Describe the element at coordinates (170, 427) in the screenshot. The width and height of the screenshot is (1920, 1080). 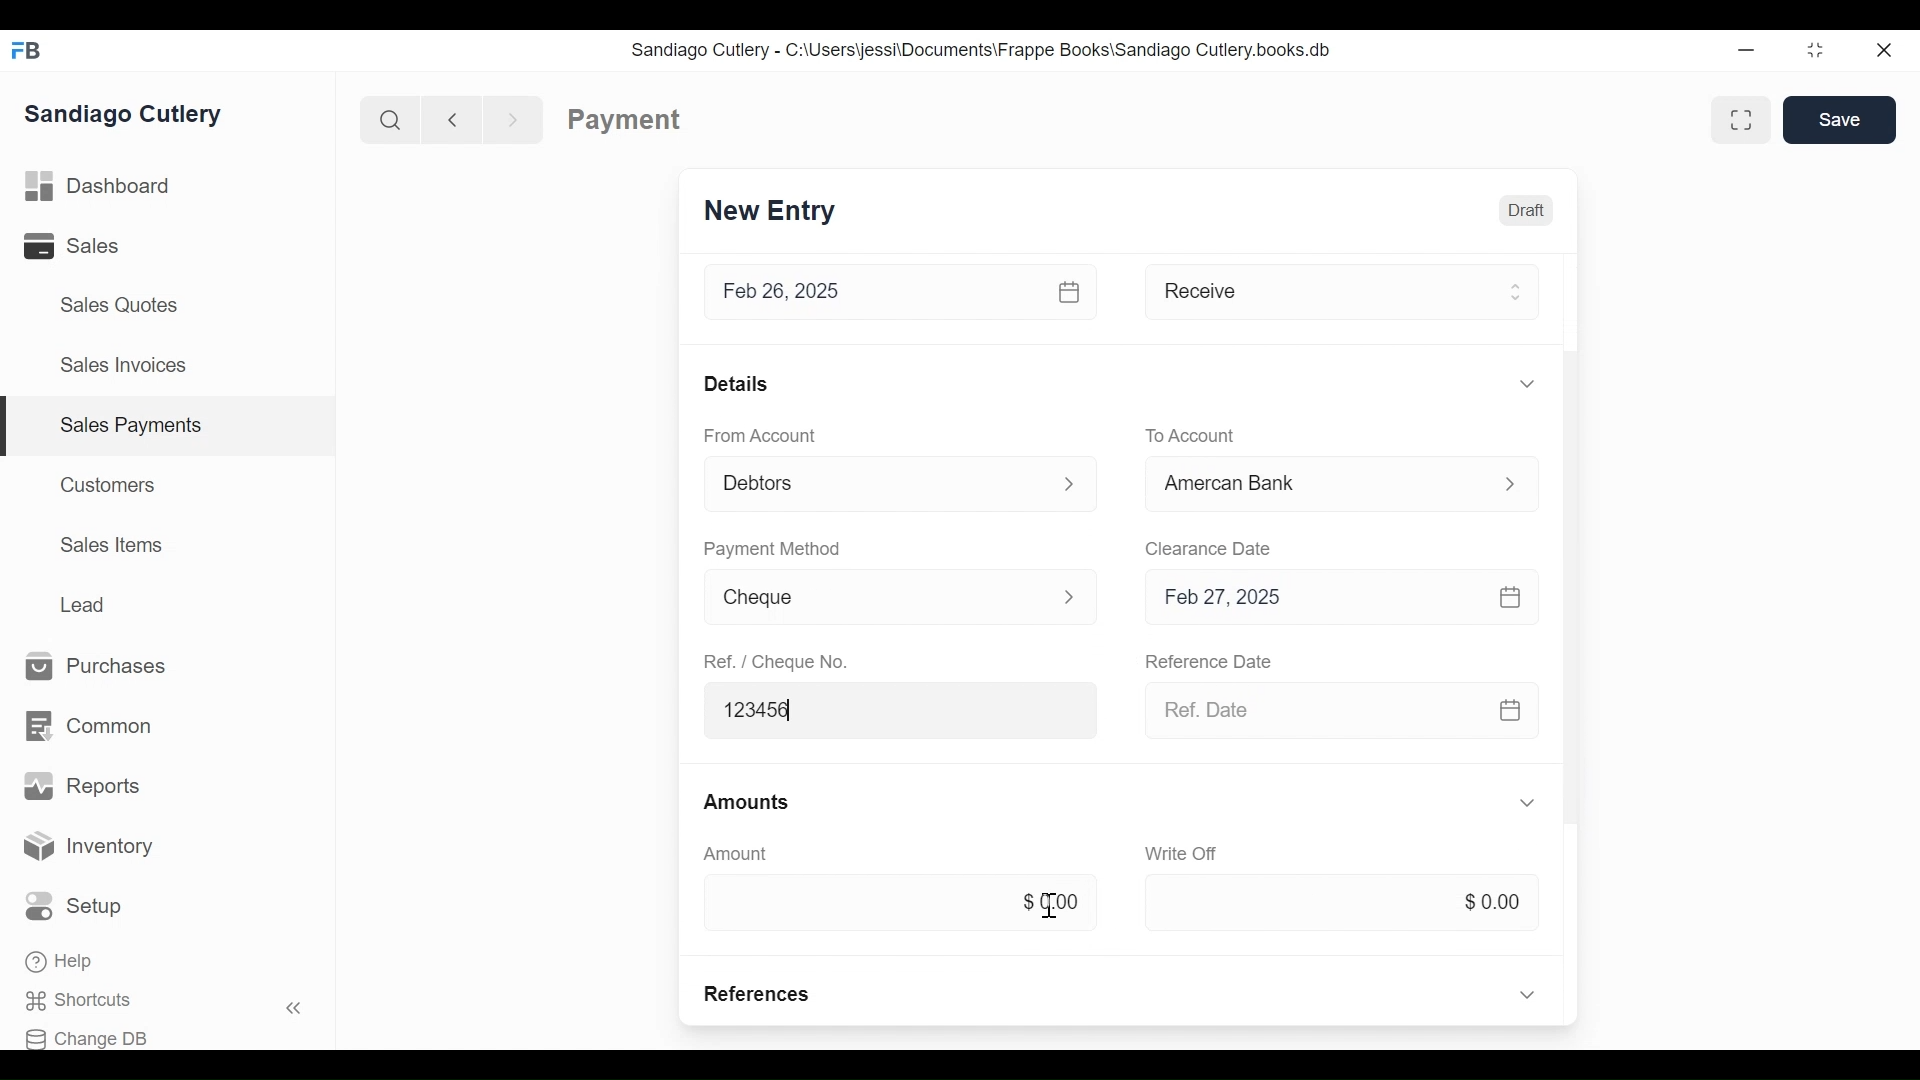
I see `| Sales Payments` at that location.